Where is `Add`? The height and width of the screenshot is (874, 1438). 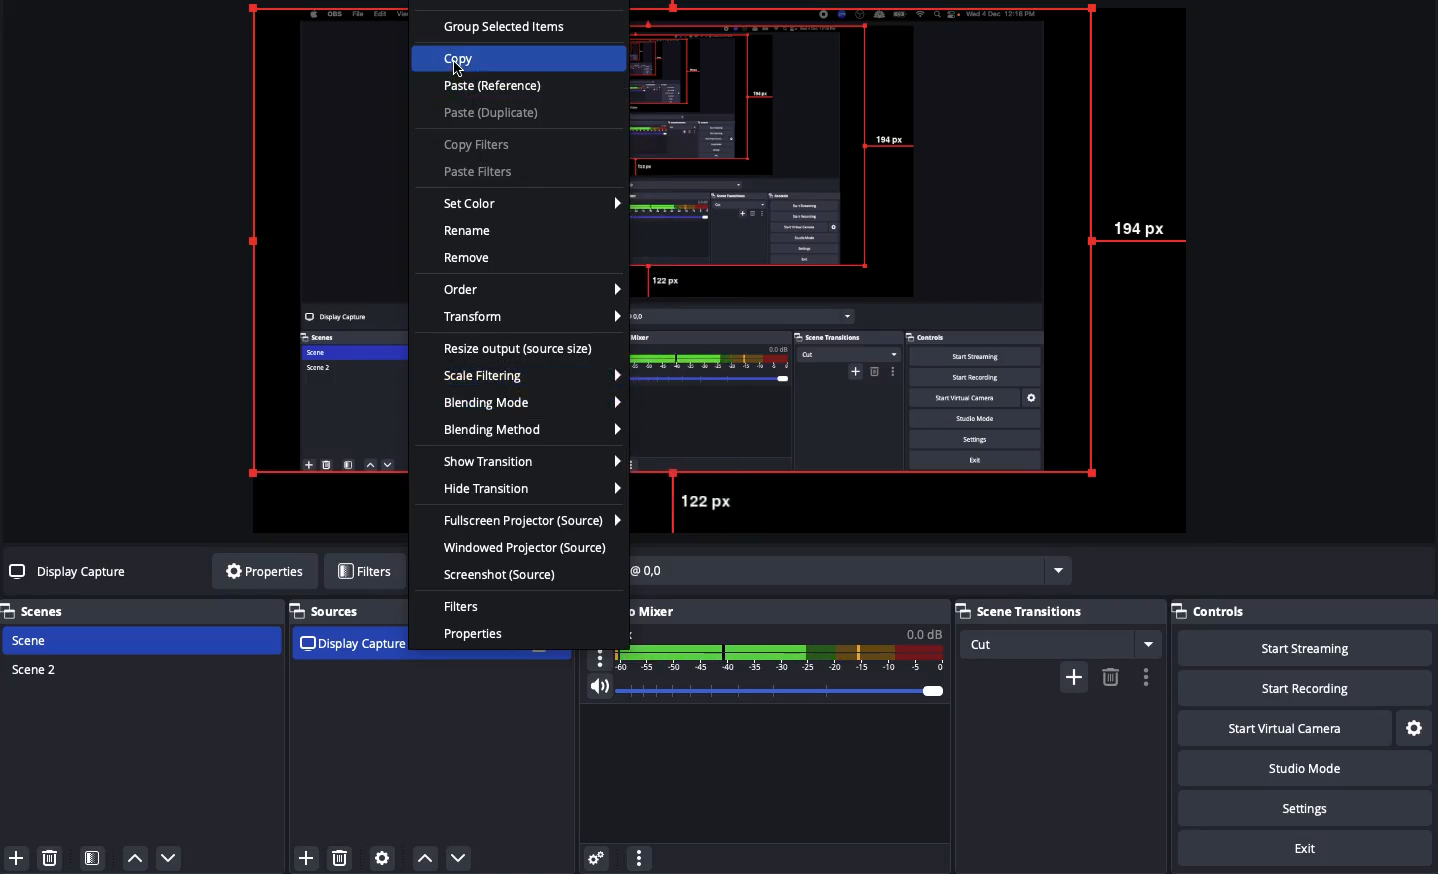
Add is located at coordinates (19, 857).